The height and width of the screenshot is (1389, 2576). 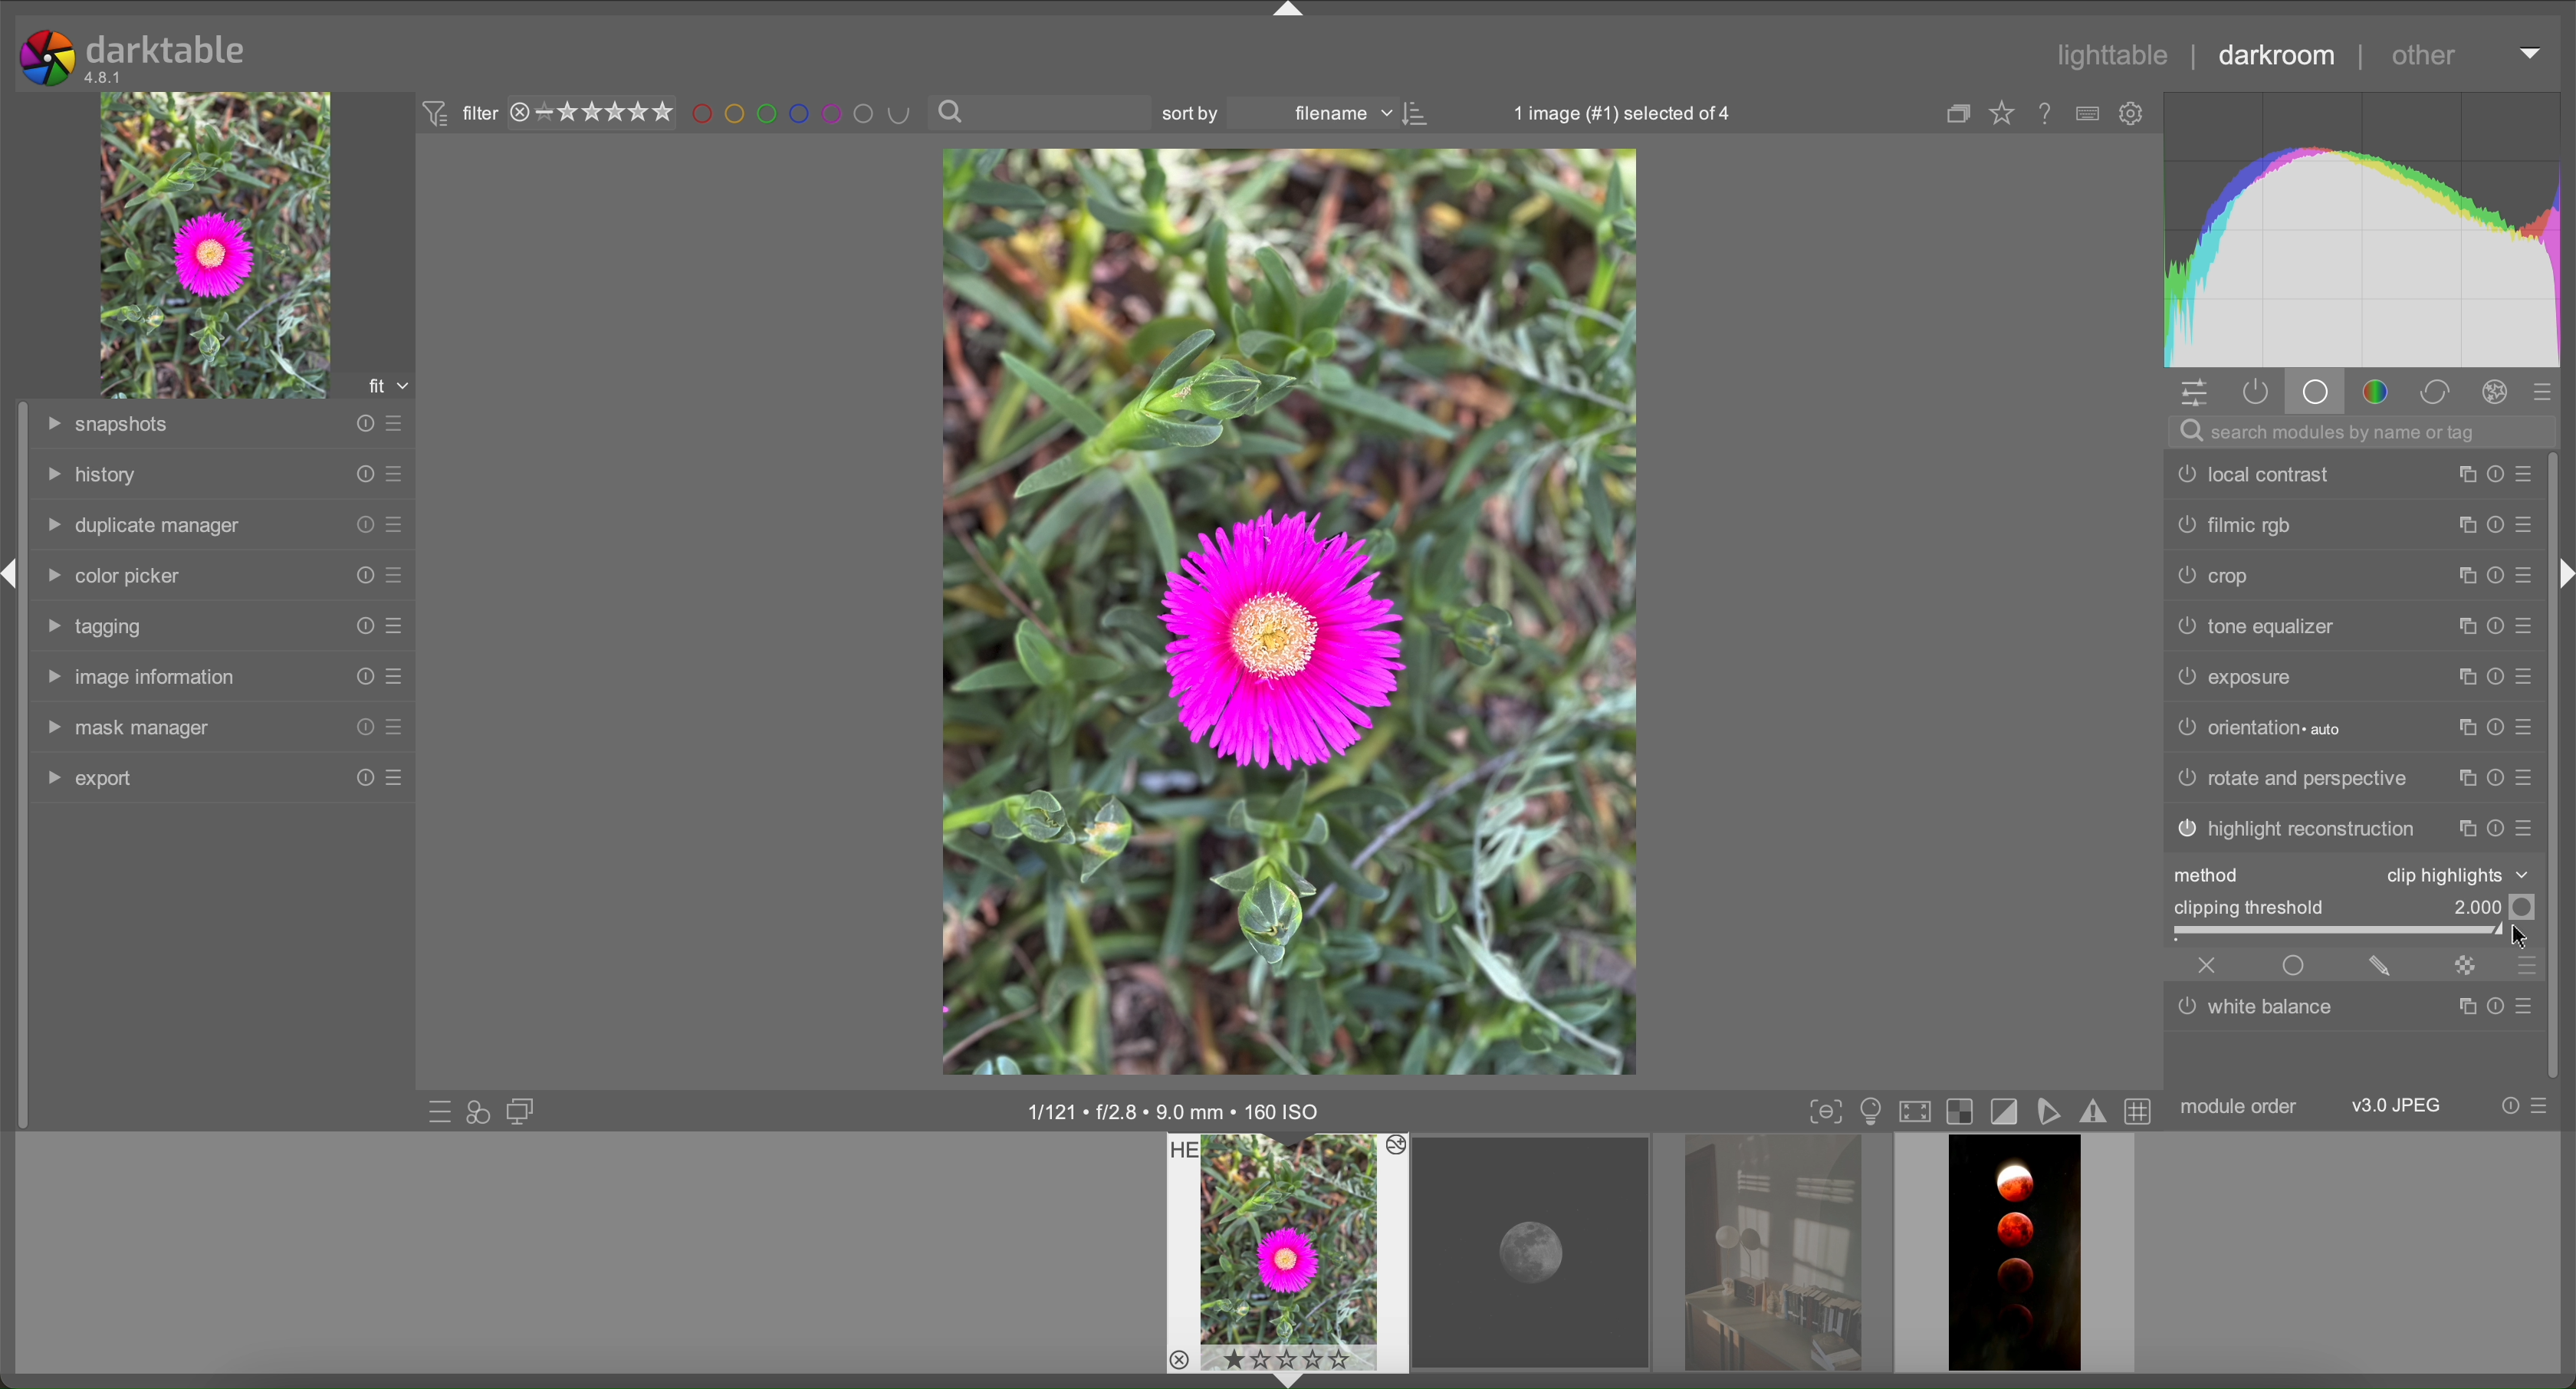 I want to click on tone equalizer, so click(x=2257, y=623).